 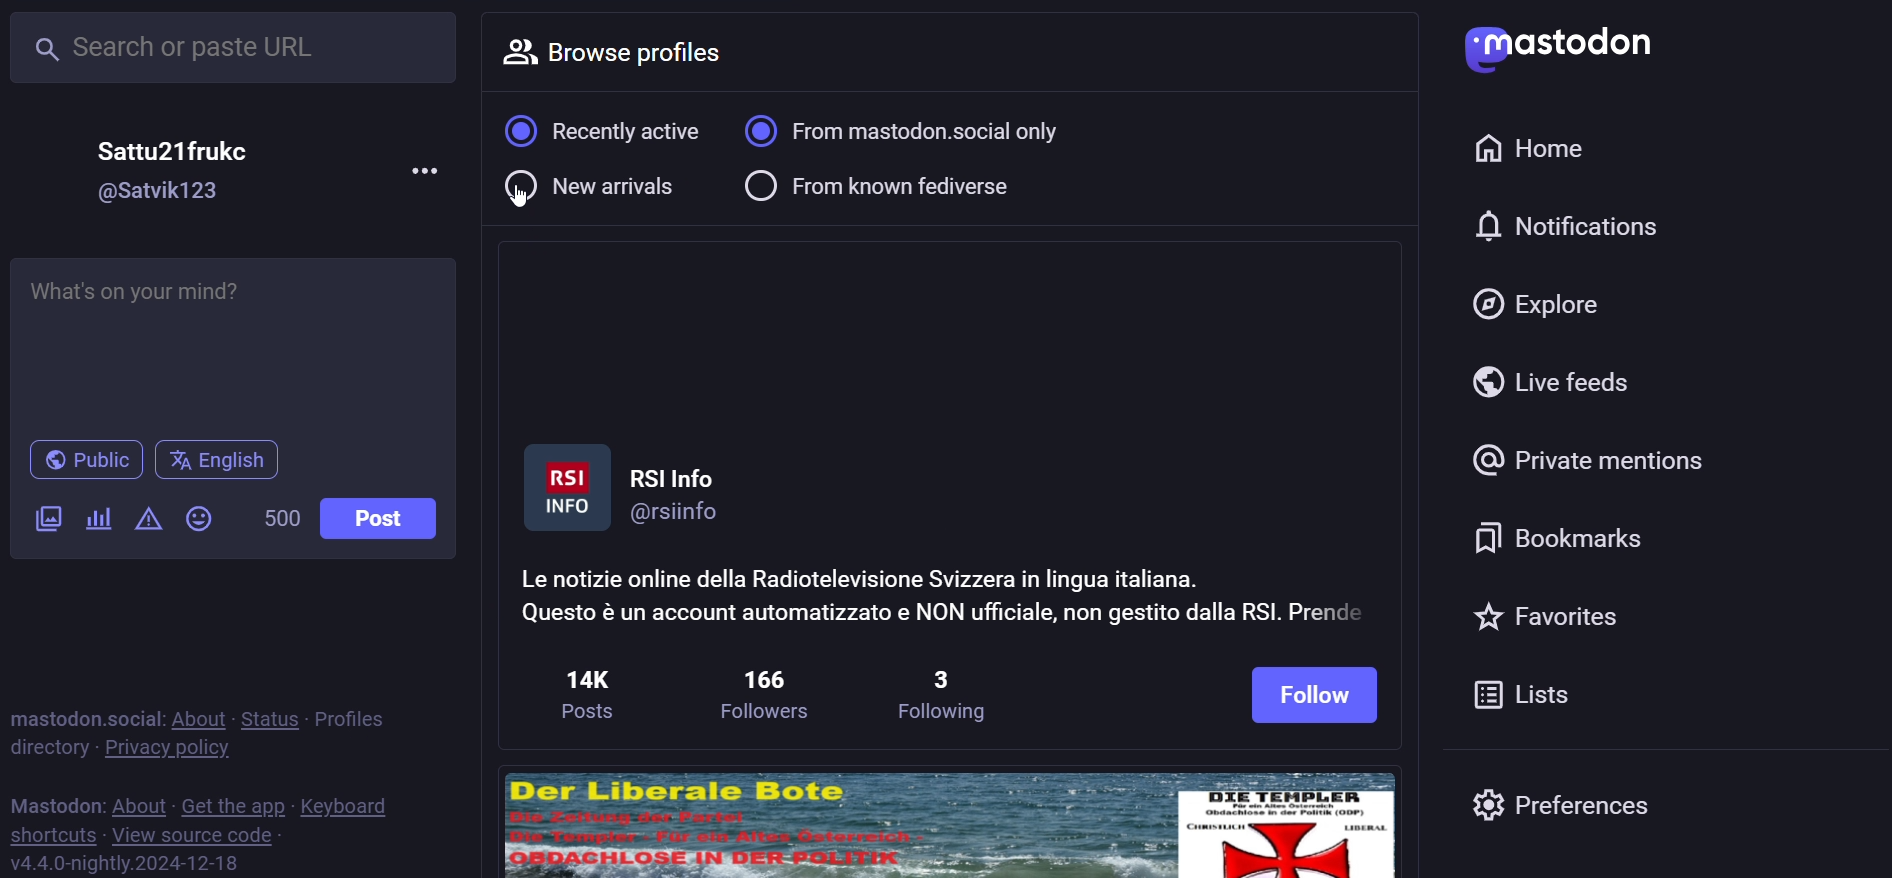 What do you see at coordinates (233, 805) in the screenshot?
I see `get the app` at bounding box center [233, 805].